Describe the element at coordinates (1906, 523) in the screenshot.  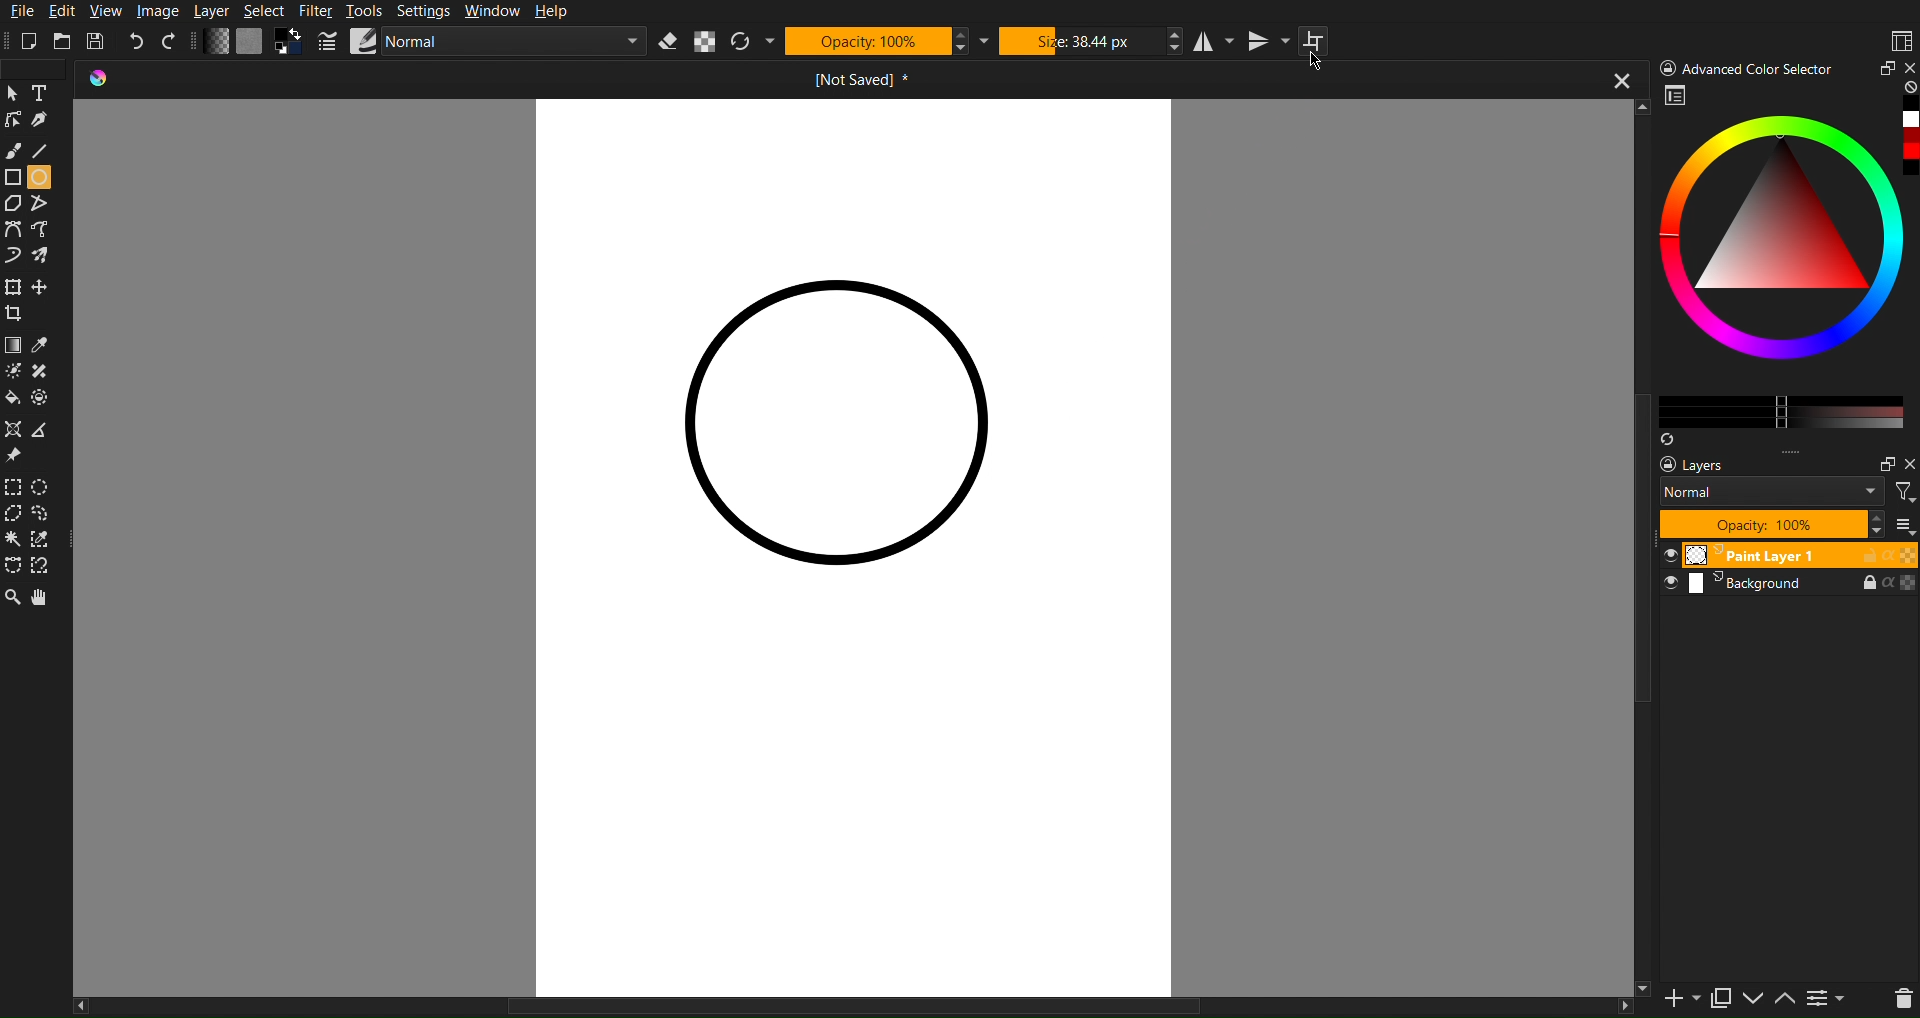
I see `more` at that location.